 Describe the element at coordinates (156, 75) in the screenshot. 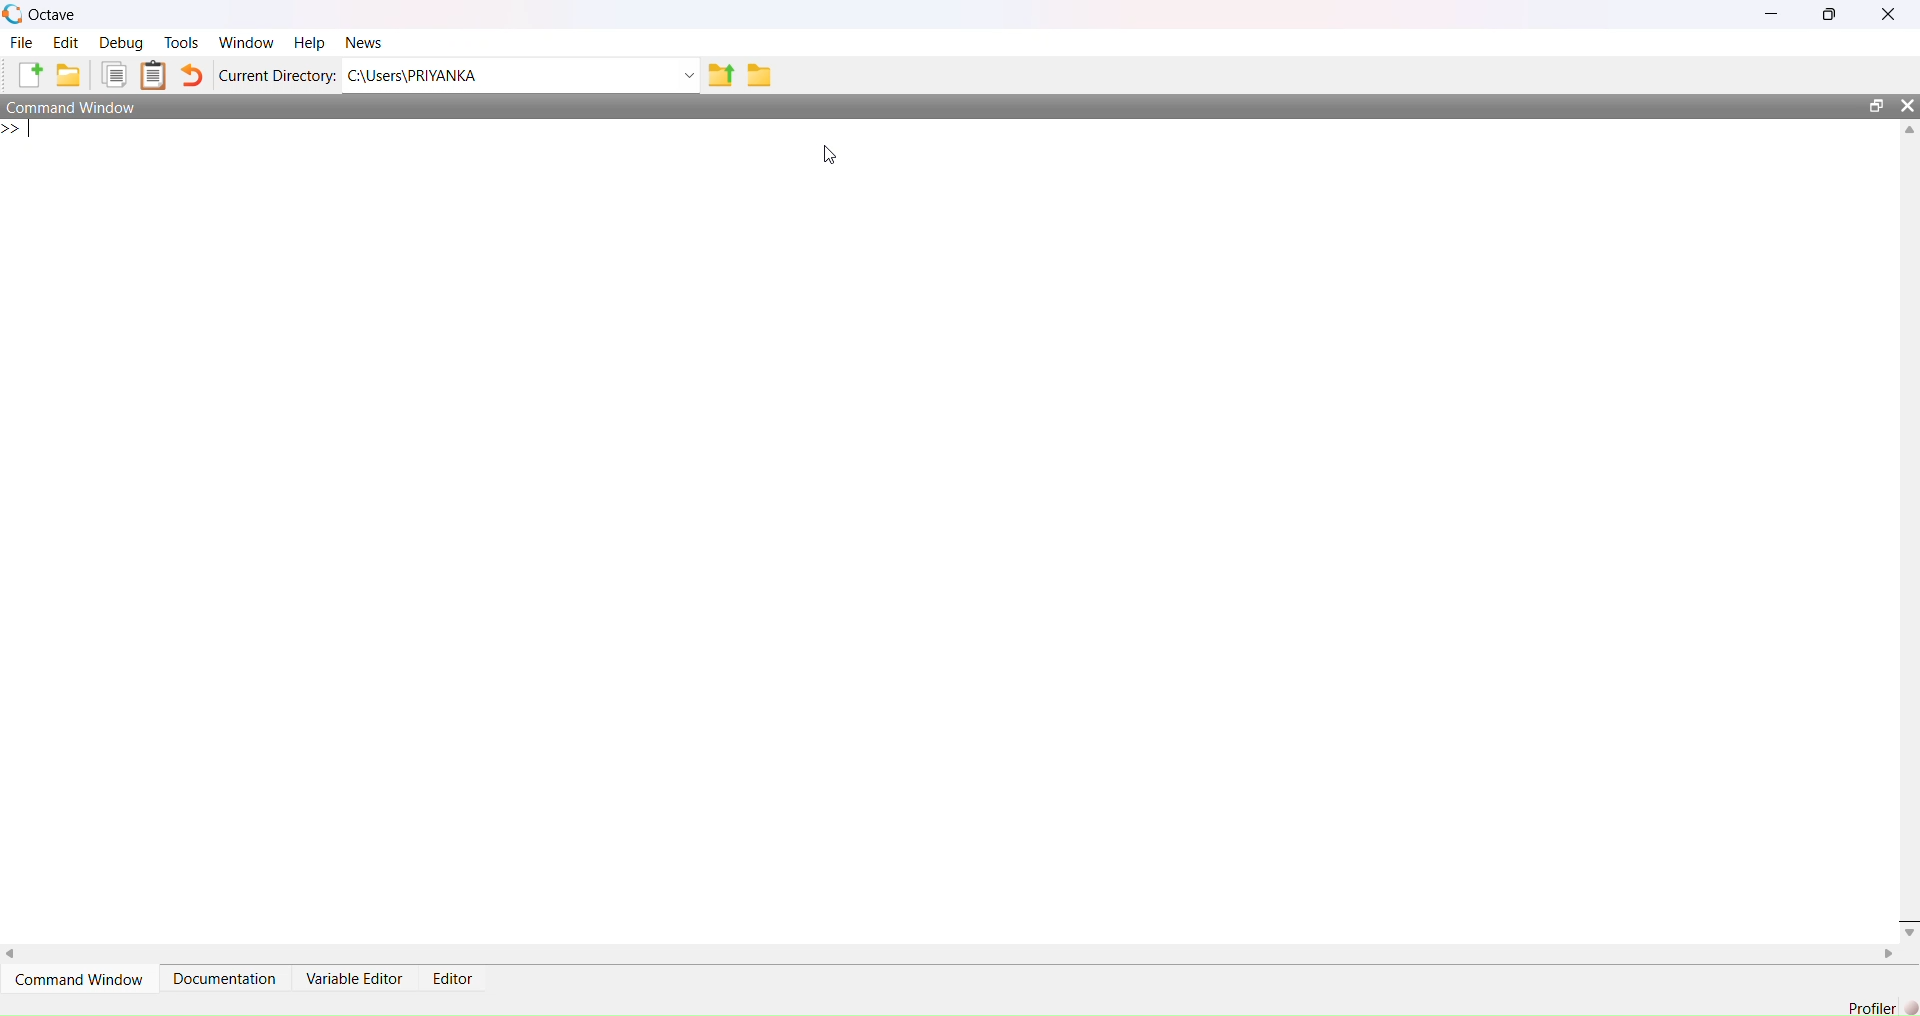

I see `Clipboard` at that location.